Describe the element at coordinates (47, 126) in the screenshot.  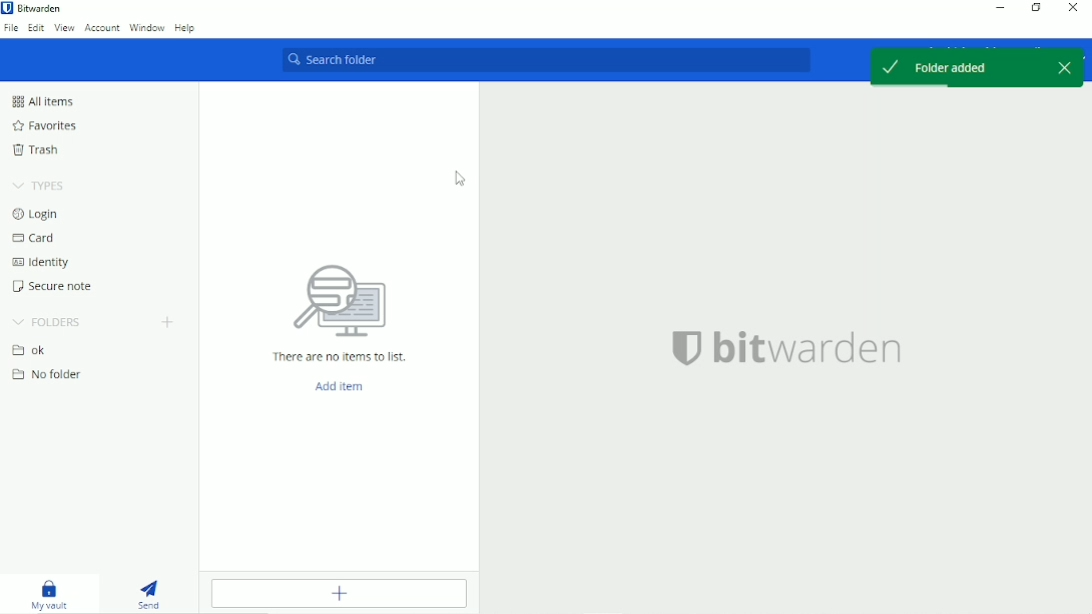
I see `Favorites` at that location.